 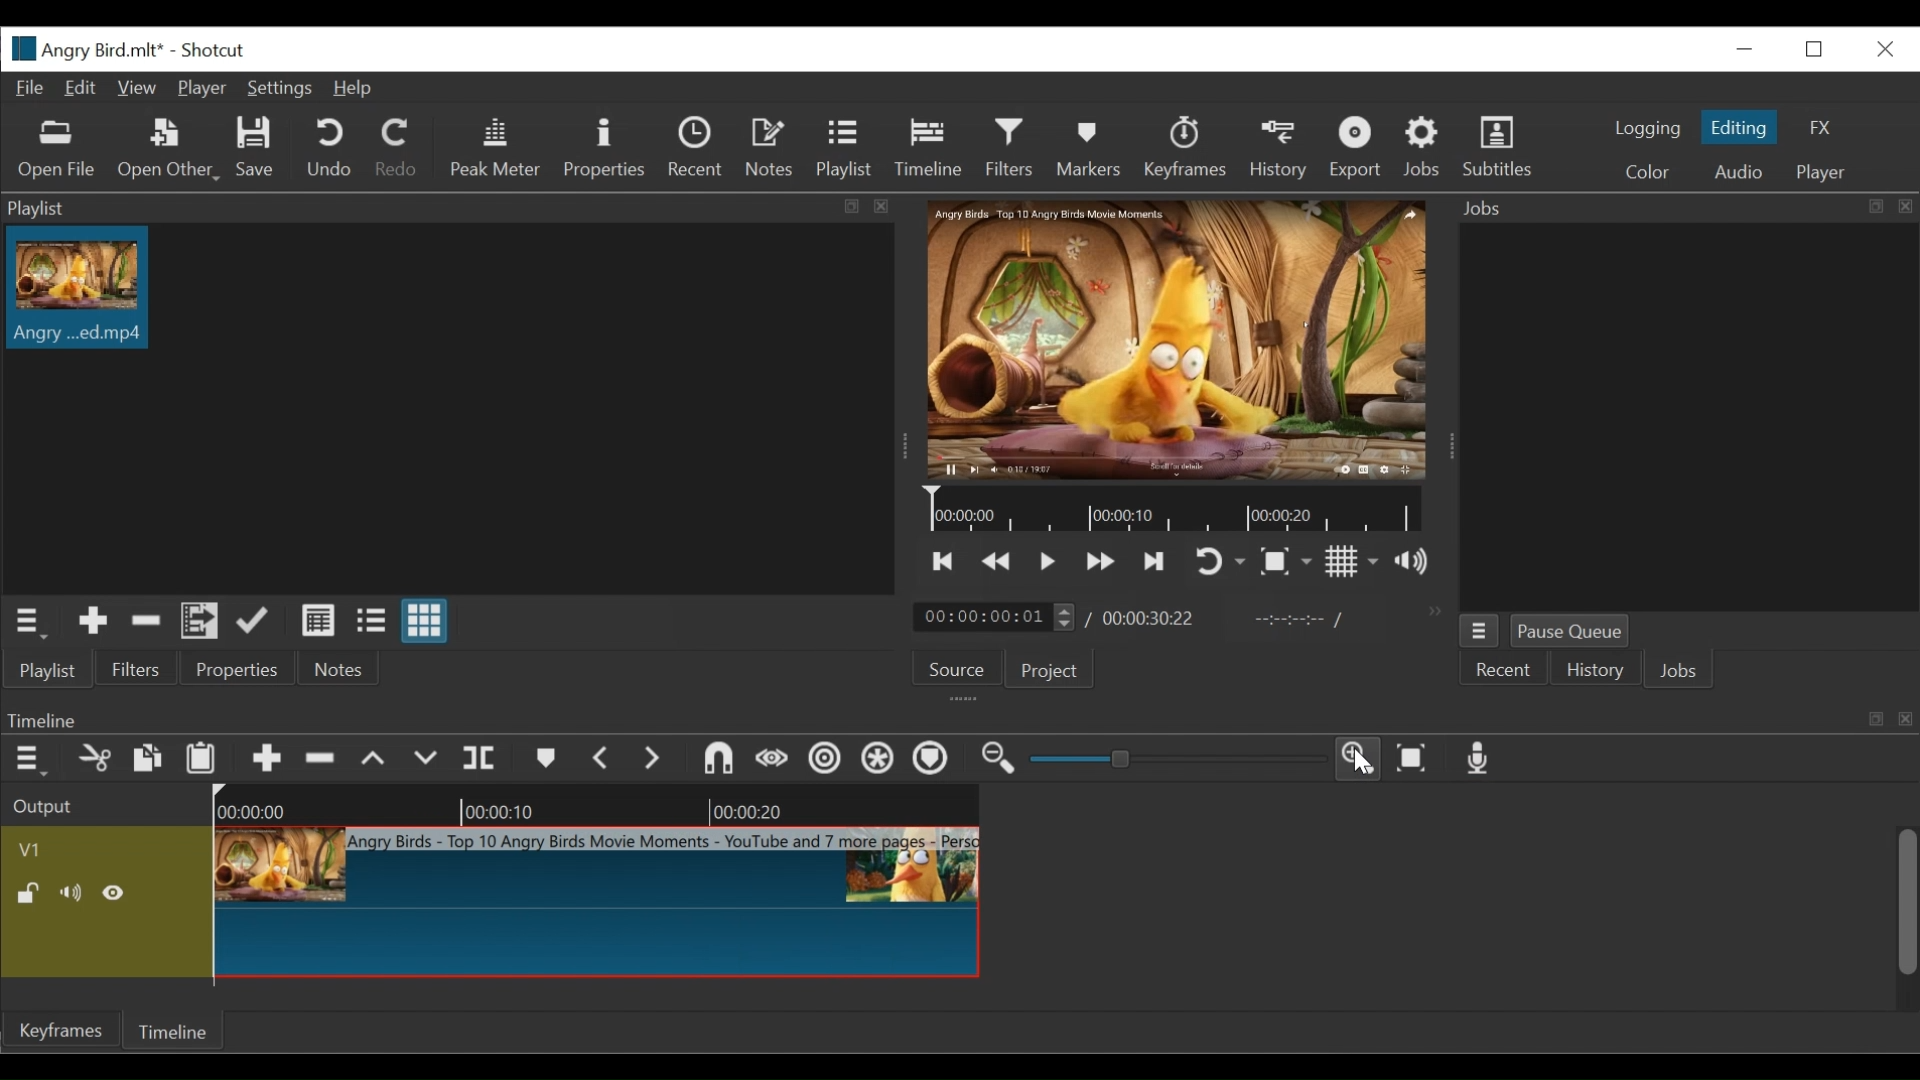 I want to click on mute, so click(x=74, y=894).